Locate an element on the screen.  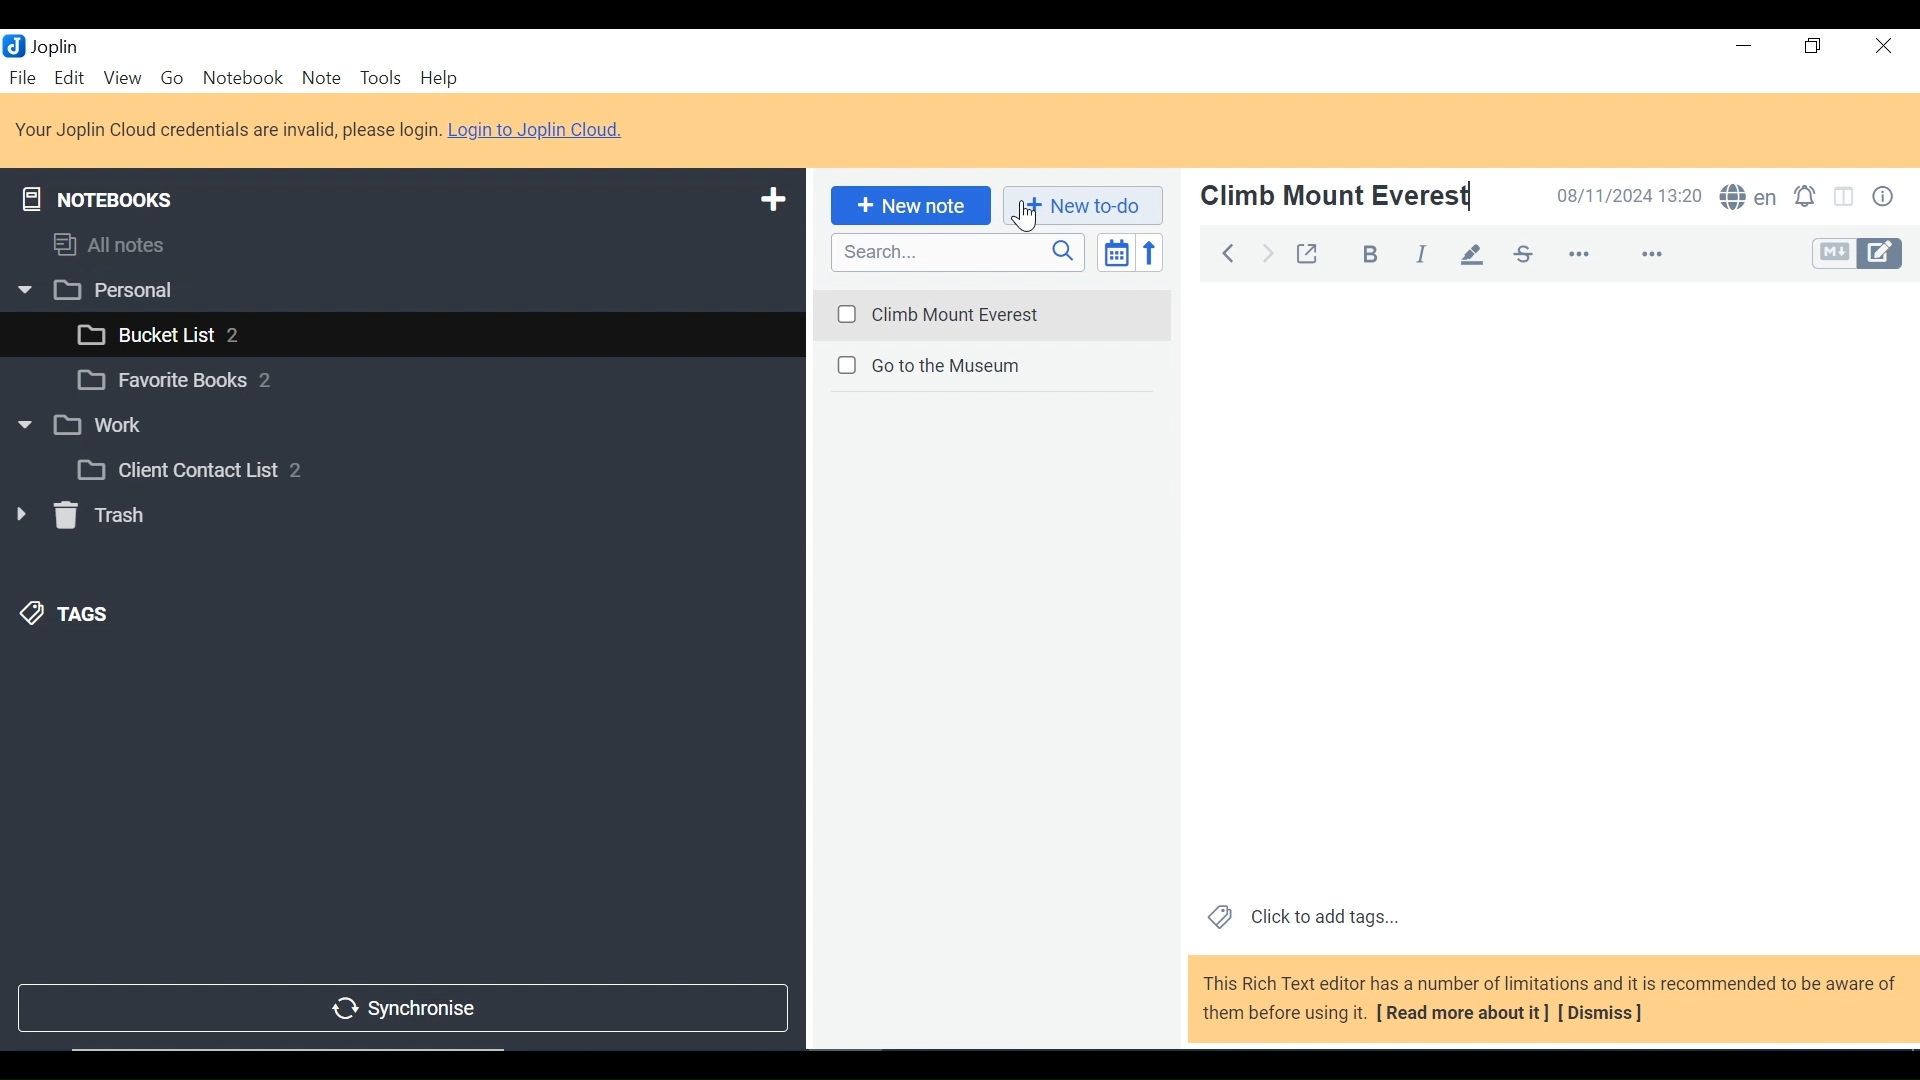
File is located at coordinates (24, 79).